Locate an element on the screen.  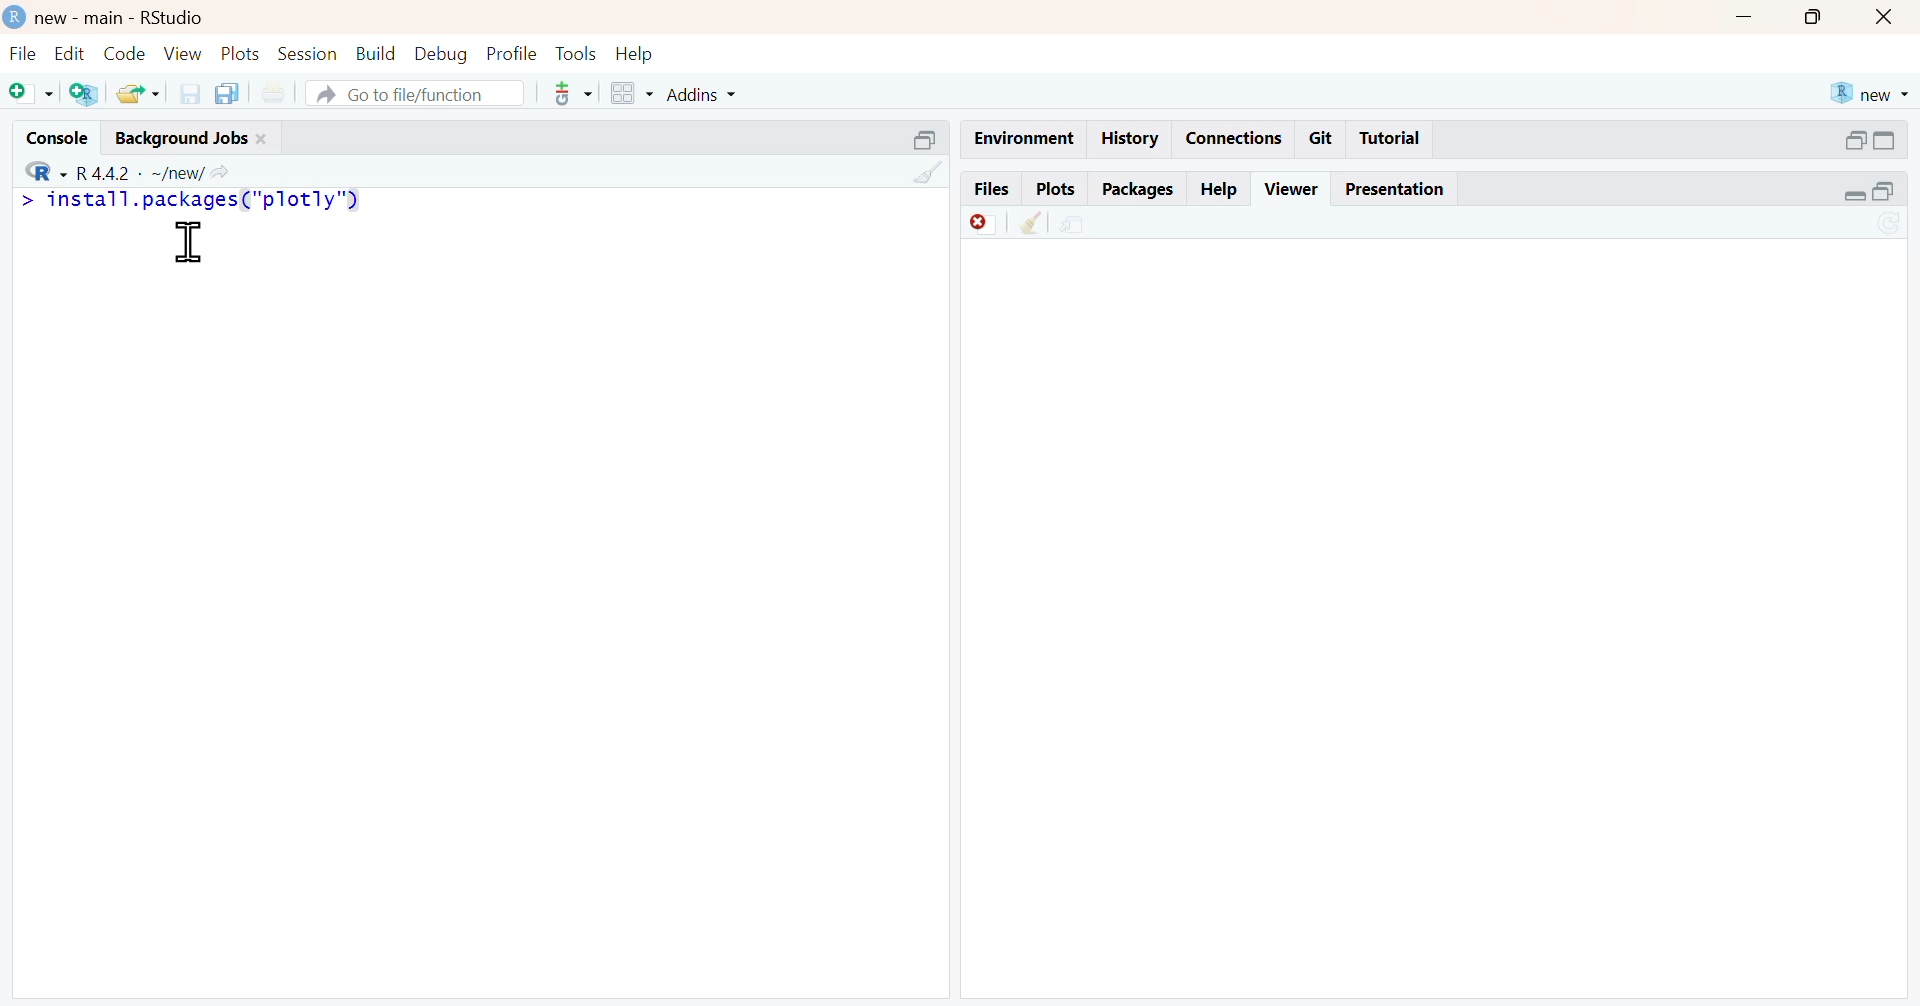
addins is located at coordinates (708, 93).